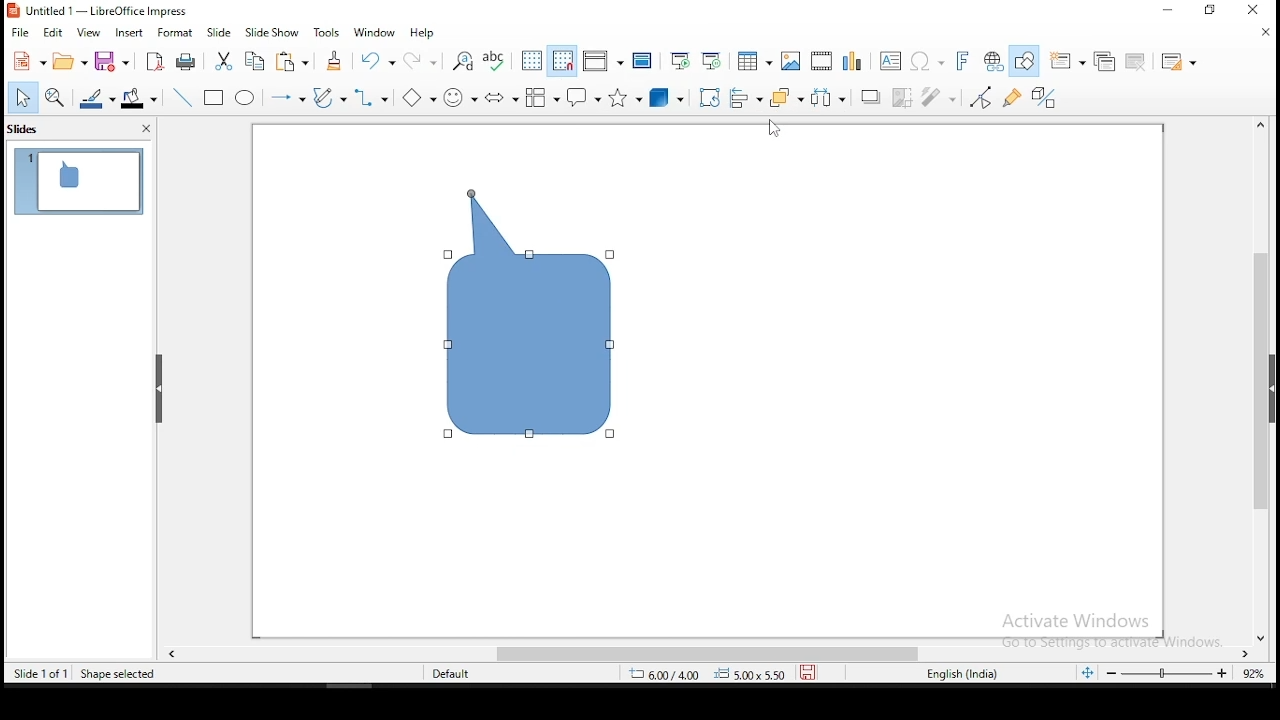 Image resolution: width=1280 pixels, height=720 pixels. I want to click on english (india), so click(954, 671).